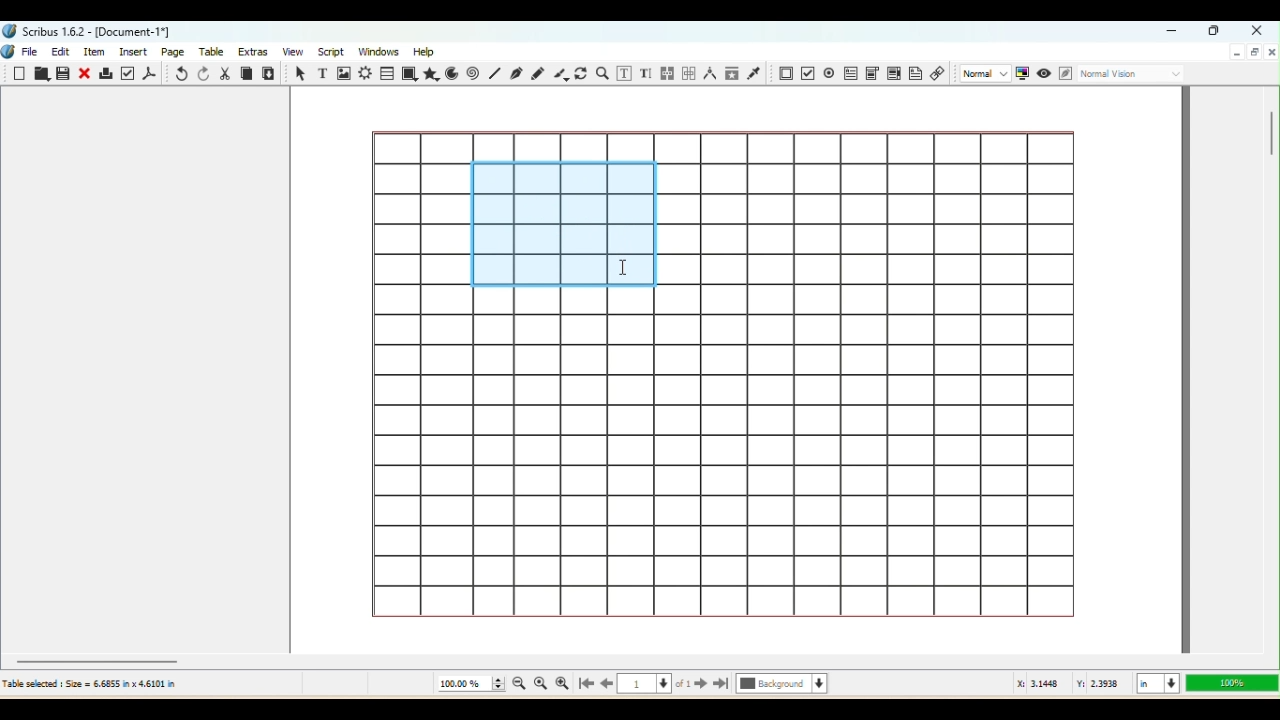  What do you see at coordinates (255, 51) in the screenshot?
I see `Extras` at bounding box center [255, 51].